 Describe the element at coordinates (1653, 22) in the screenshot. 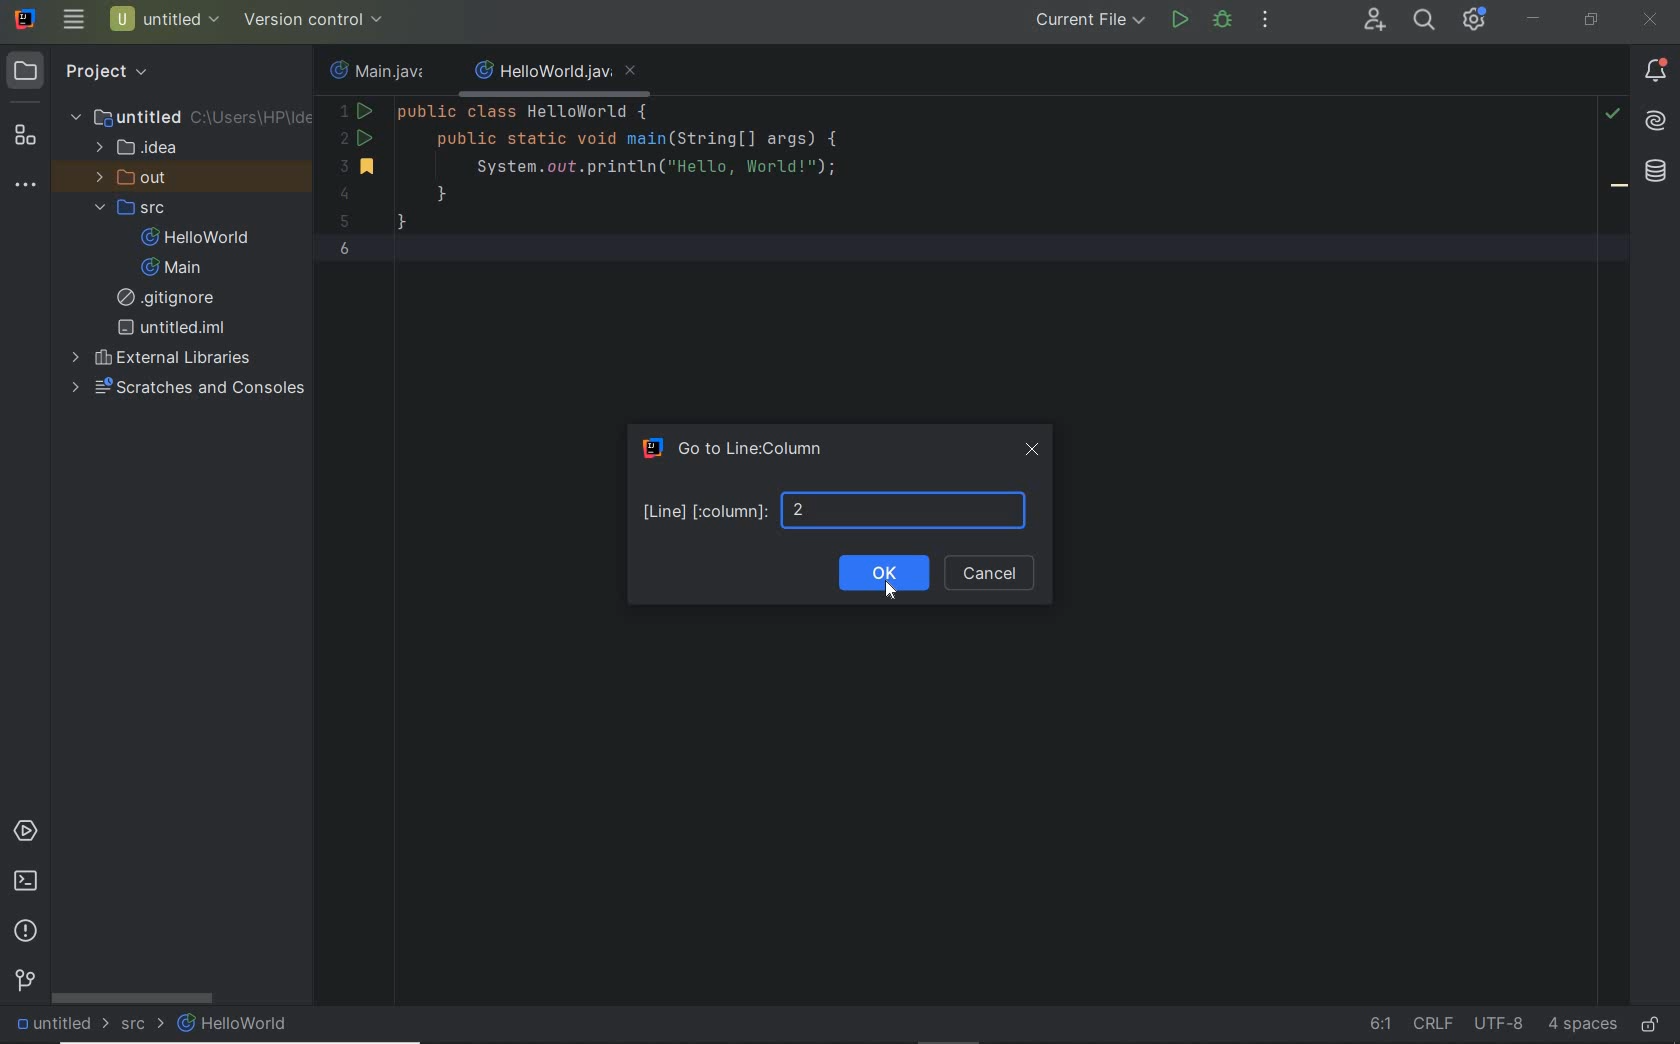

I see `close` at that location.